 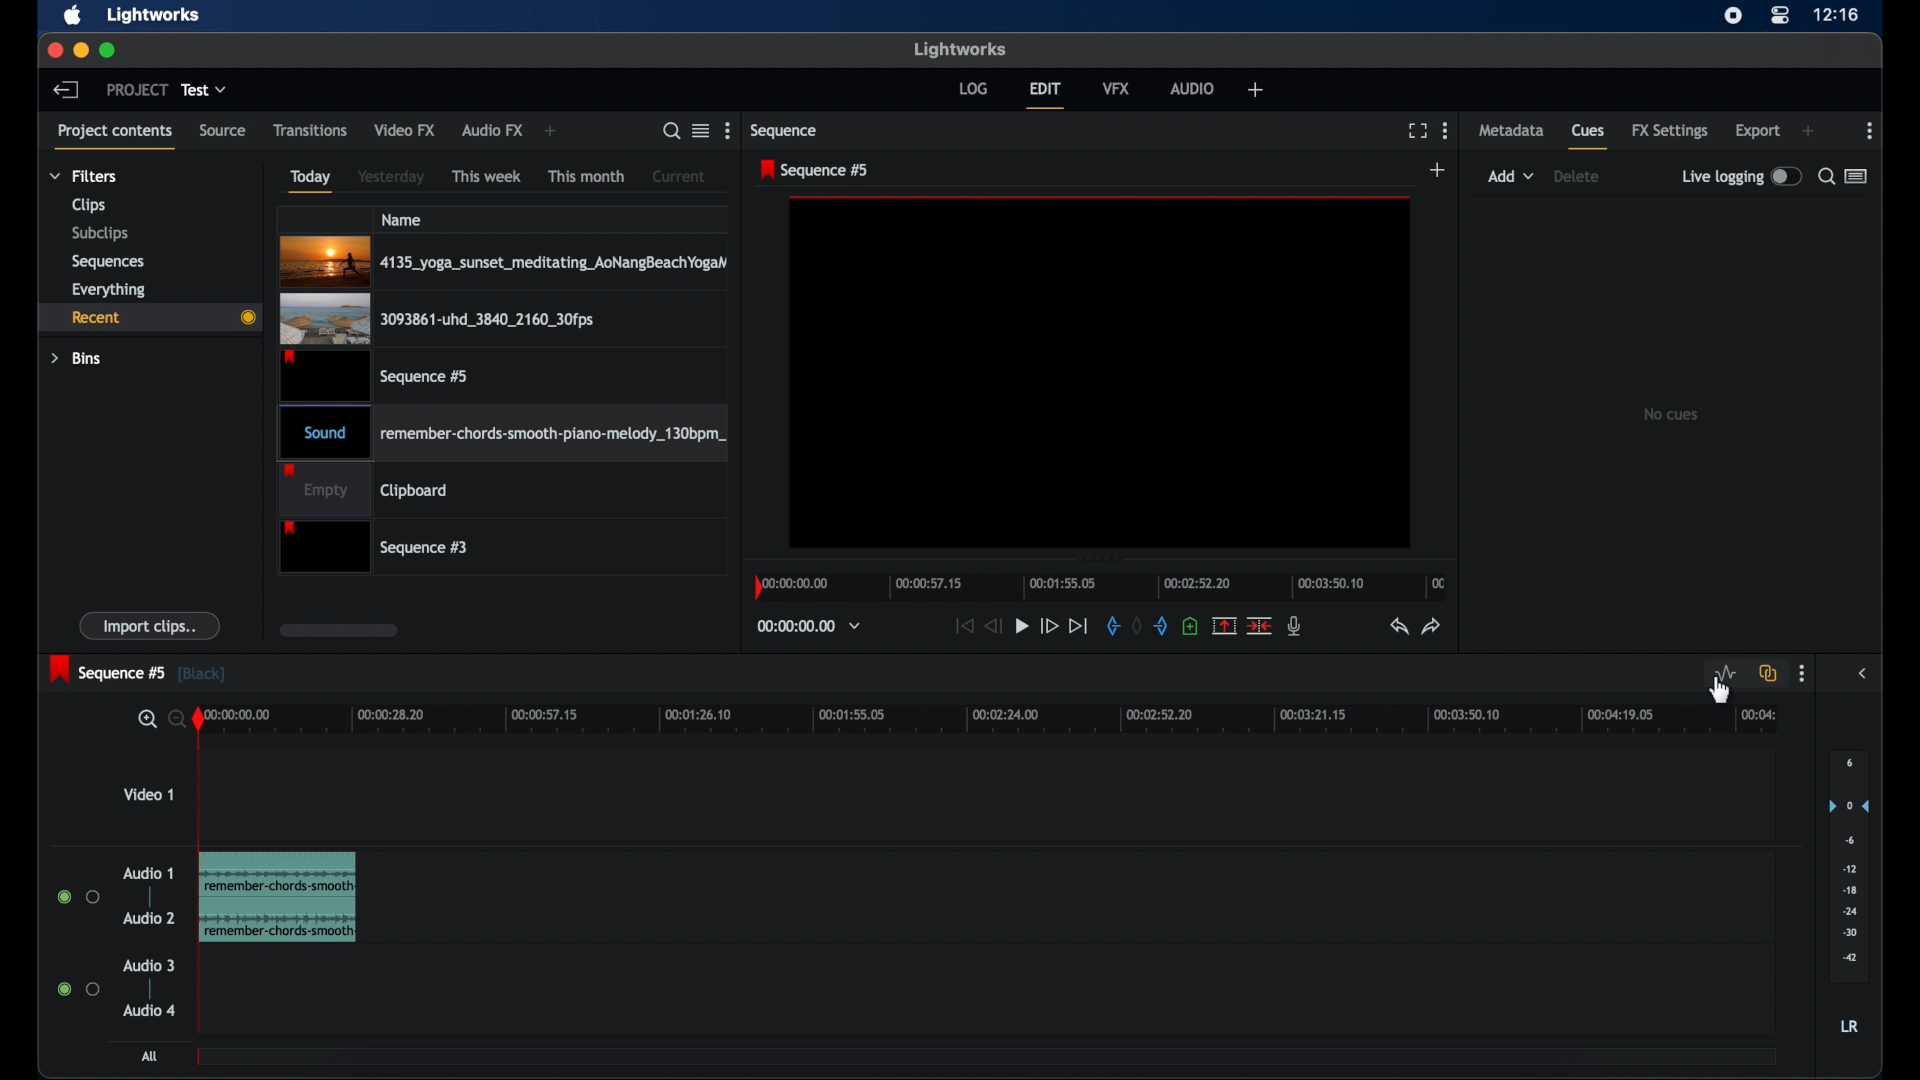 I want to click on this week, so click(x=488, y=176).